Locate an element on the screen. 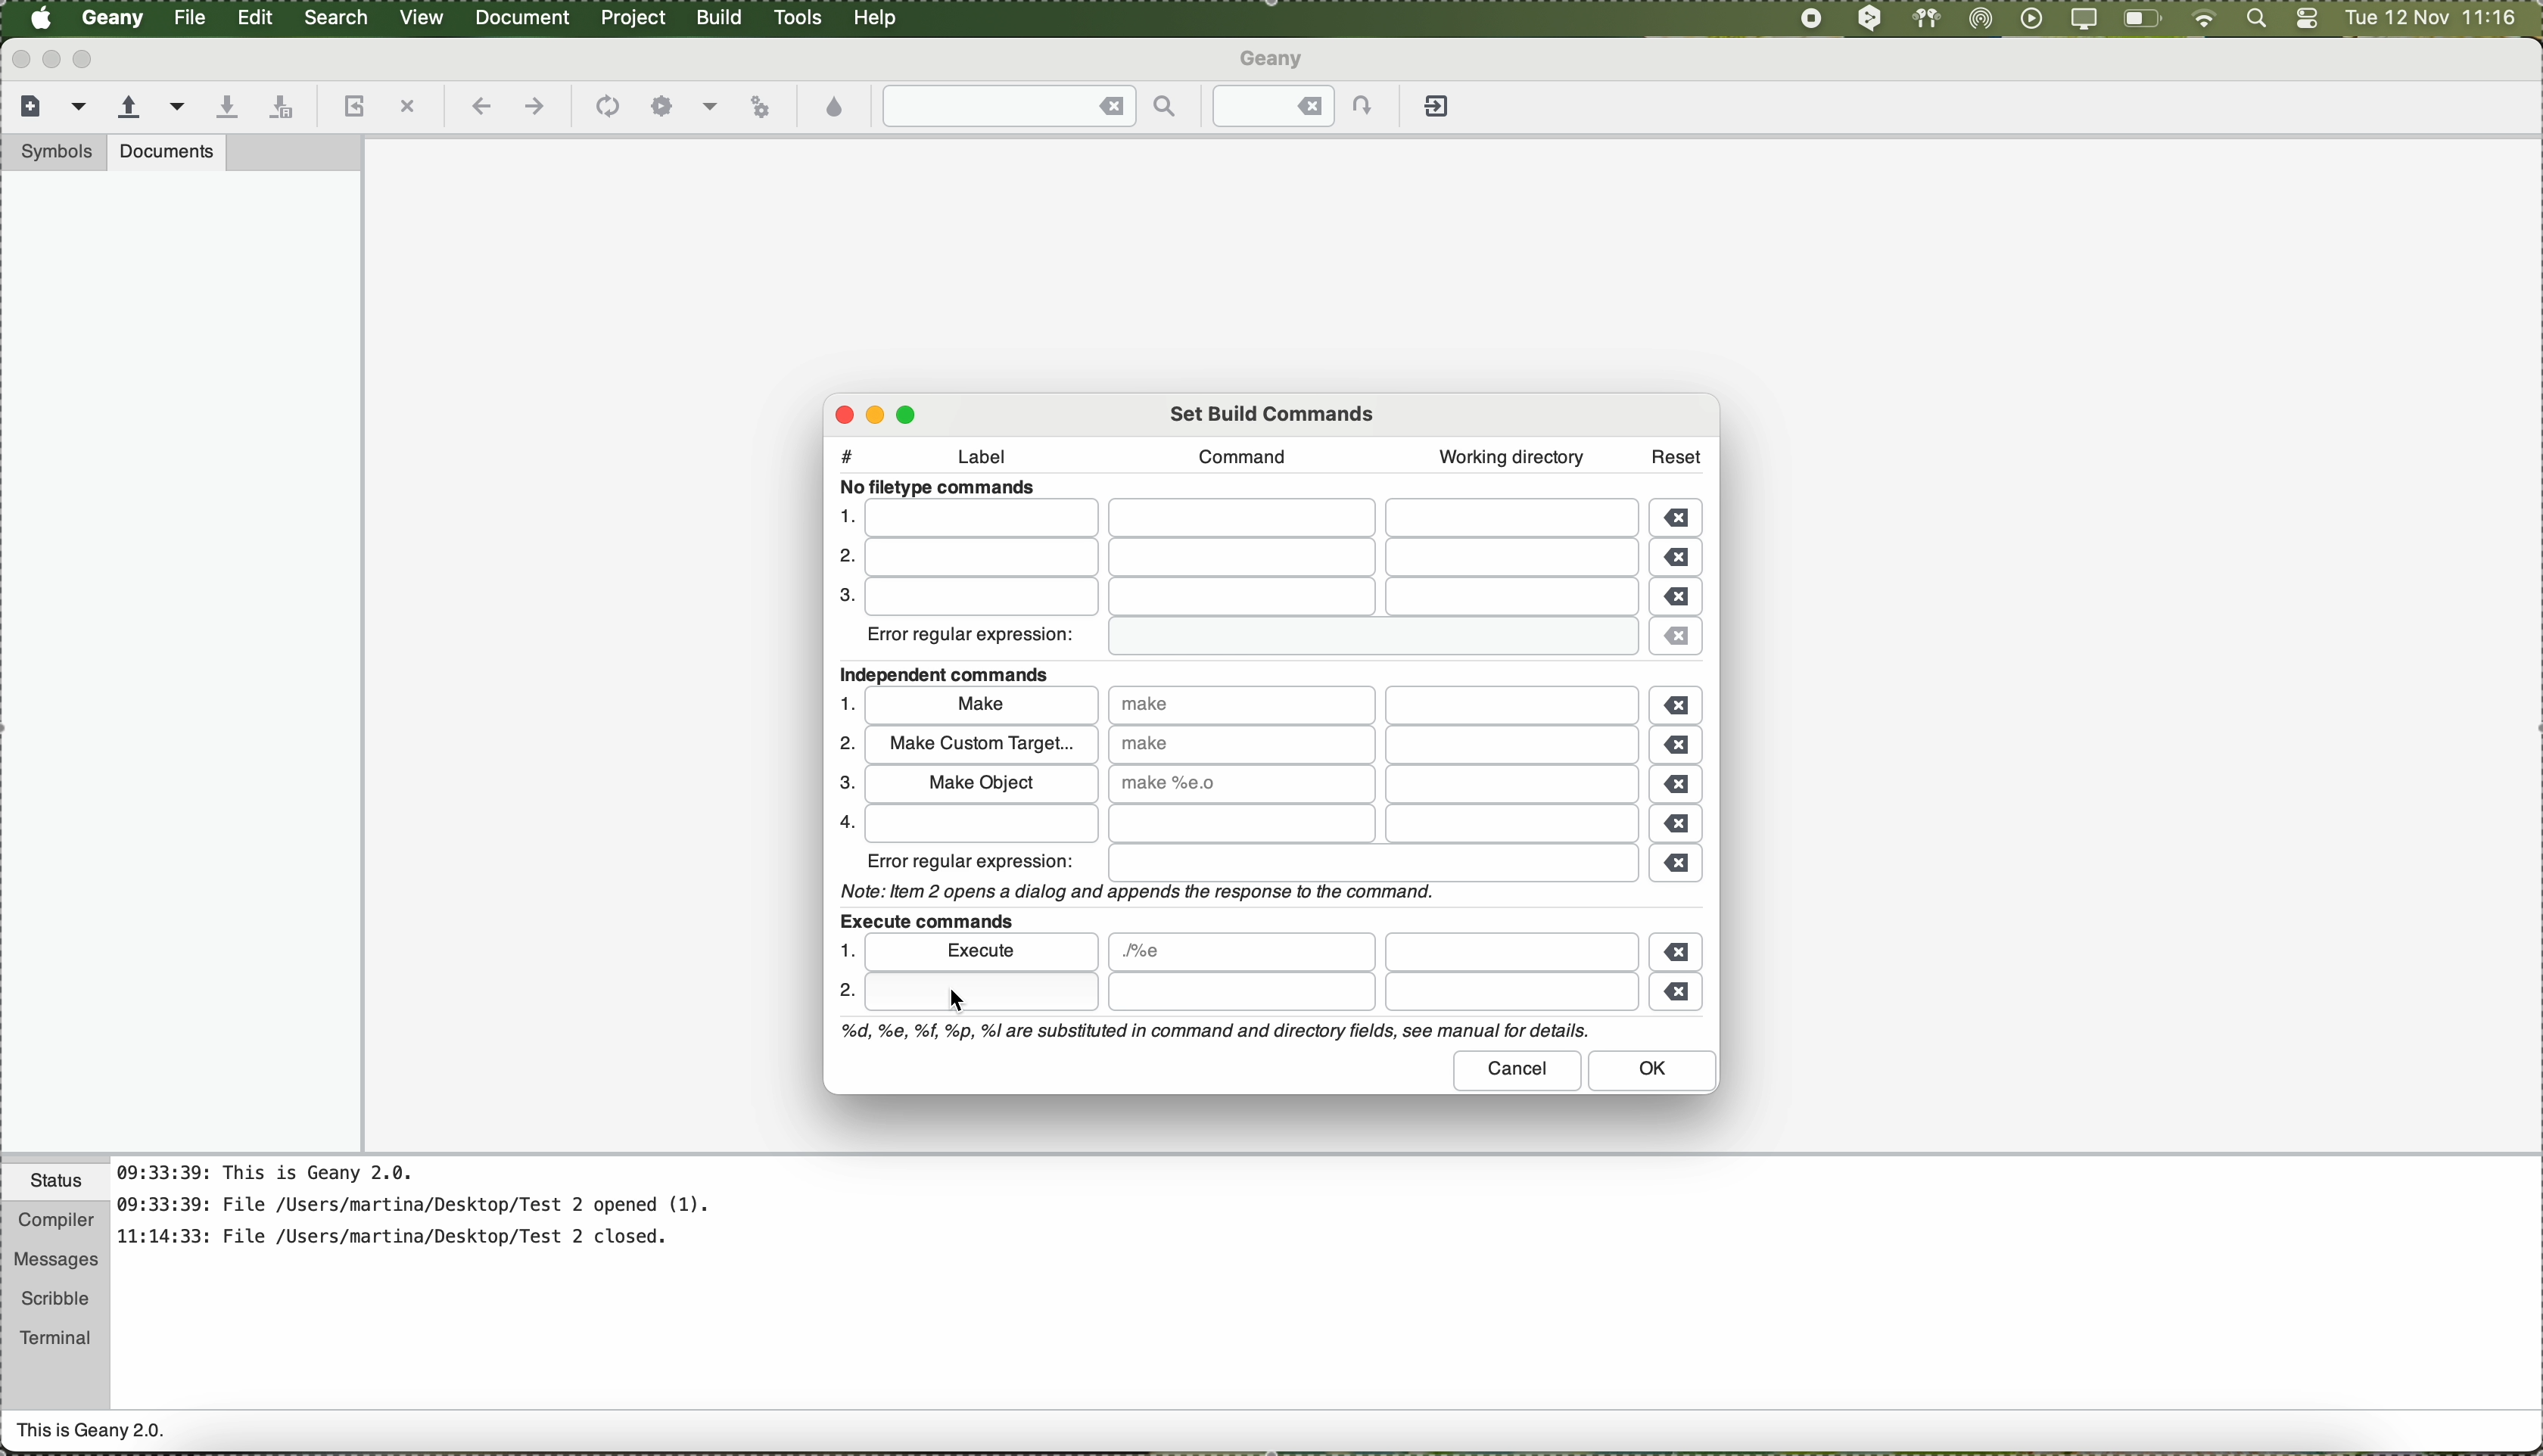 Image resolution: width=2543 pixels, height=1456 pixels. create a new file from a template is located at coordinates (82, 108).